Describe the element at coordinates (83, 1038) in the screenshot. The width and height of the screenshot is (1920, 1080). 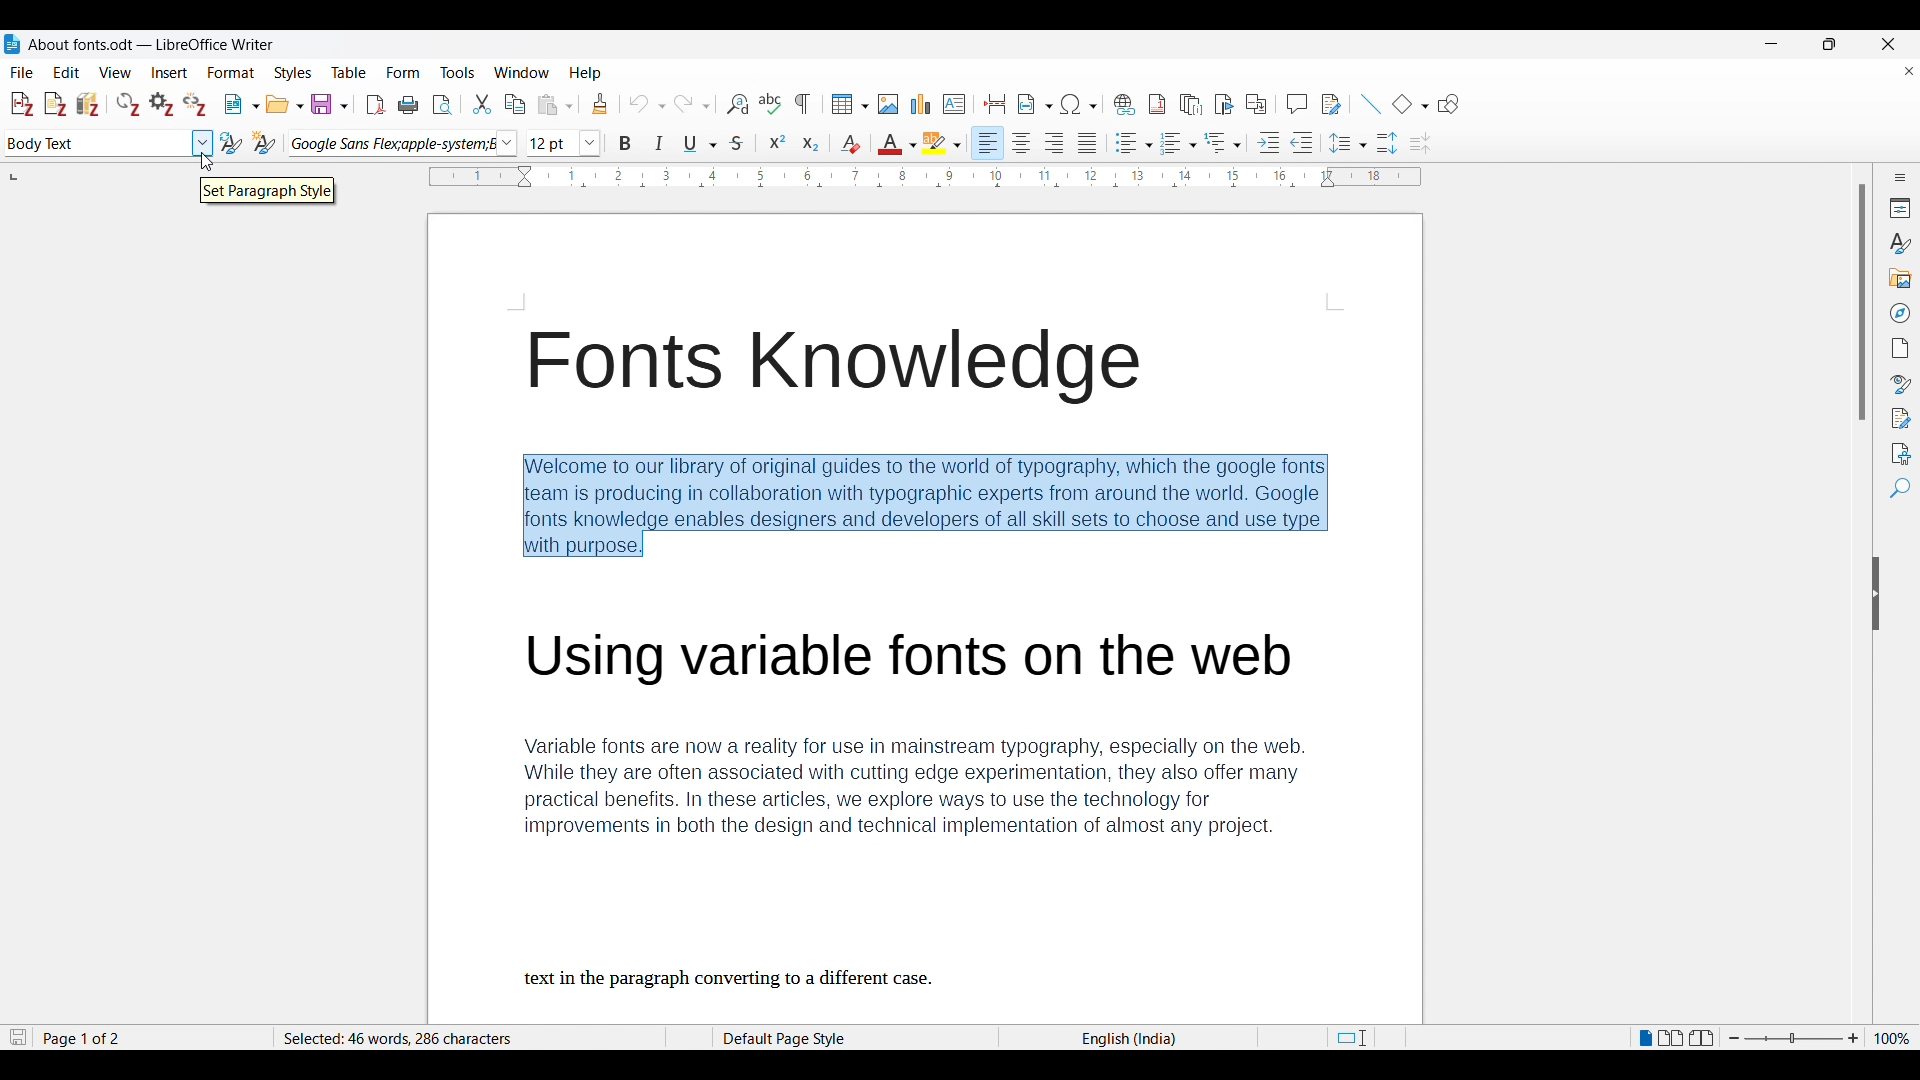
I see `Page 1 of 2` at that location.